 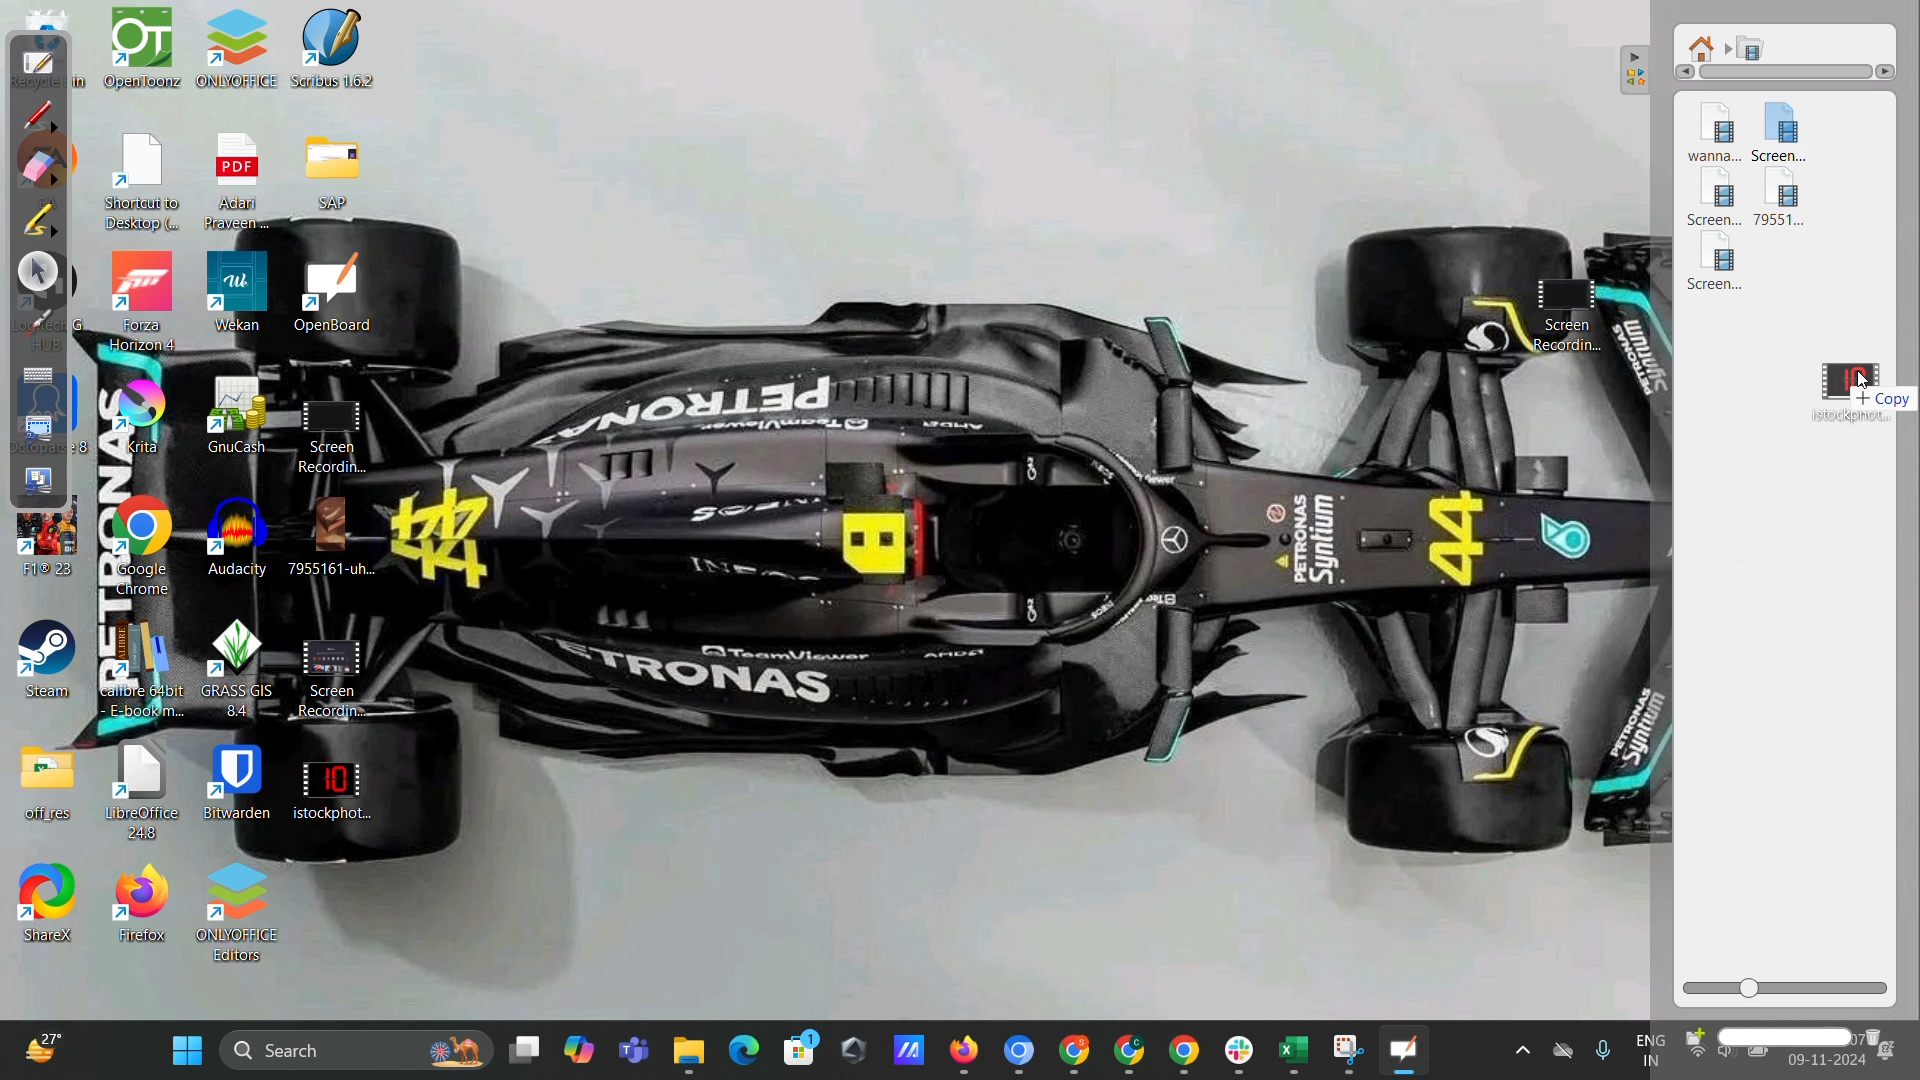 What do you see at coordinates (1562, 1052) in the screenshot?
I see `One drive` at bounding box center [1562, 1052].